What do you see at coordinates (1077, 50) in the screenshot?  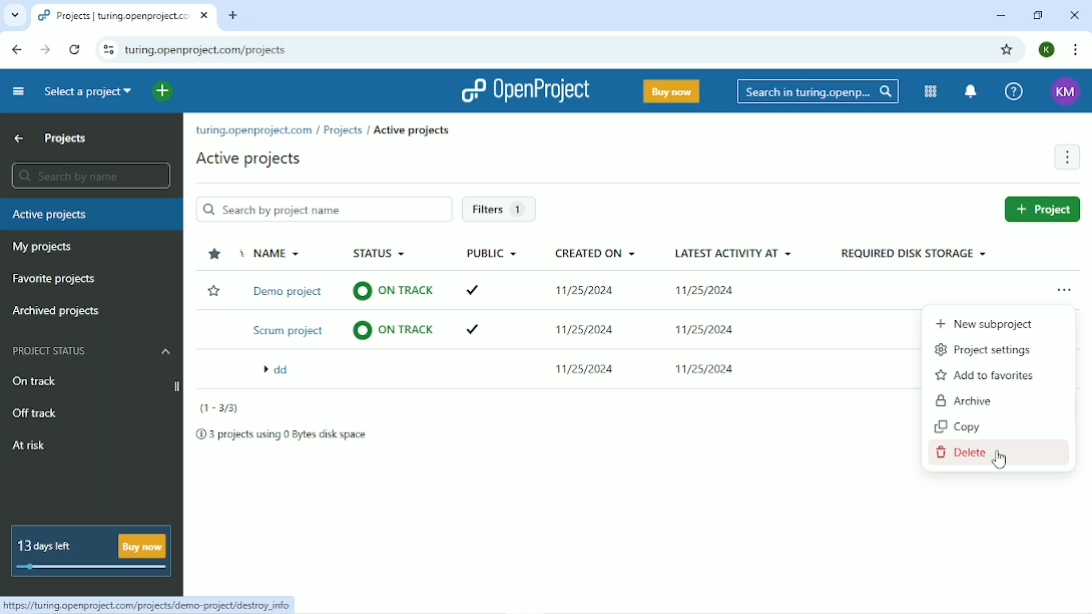 I see `Customize and control google chrome` at bounding box center [1077, 50].